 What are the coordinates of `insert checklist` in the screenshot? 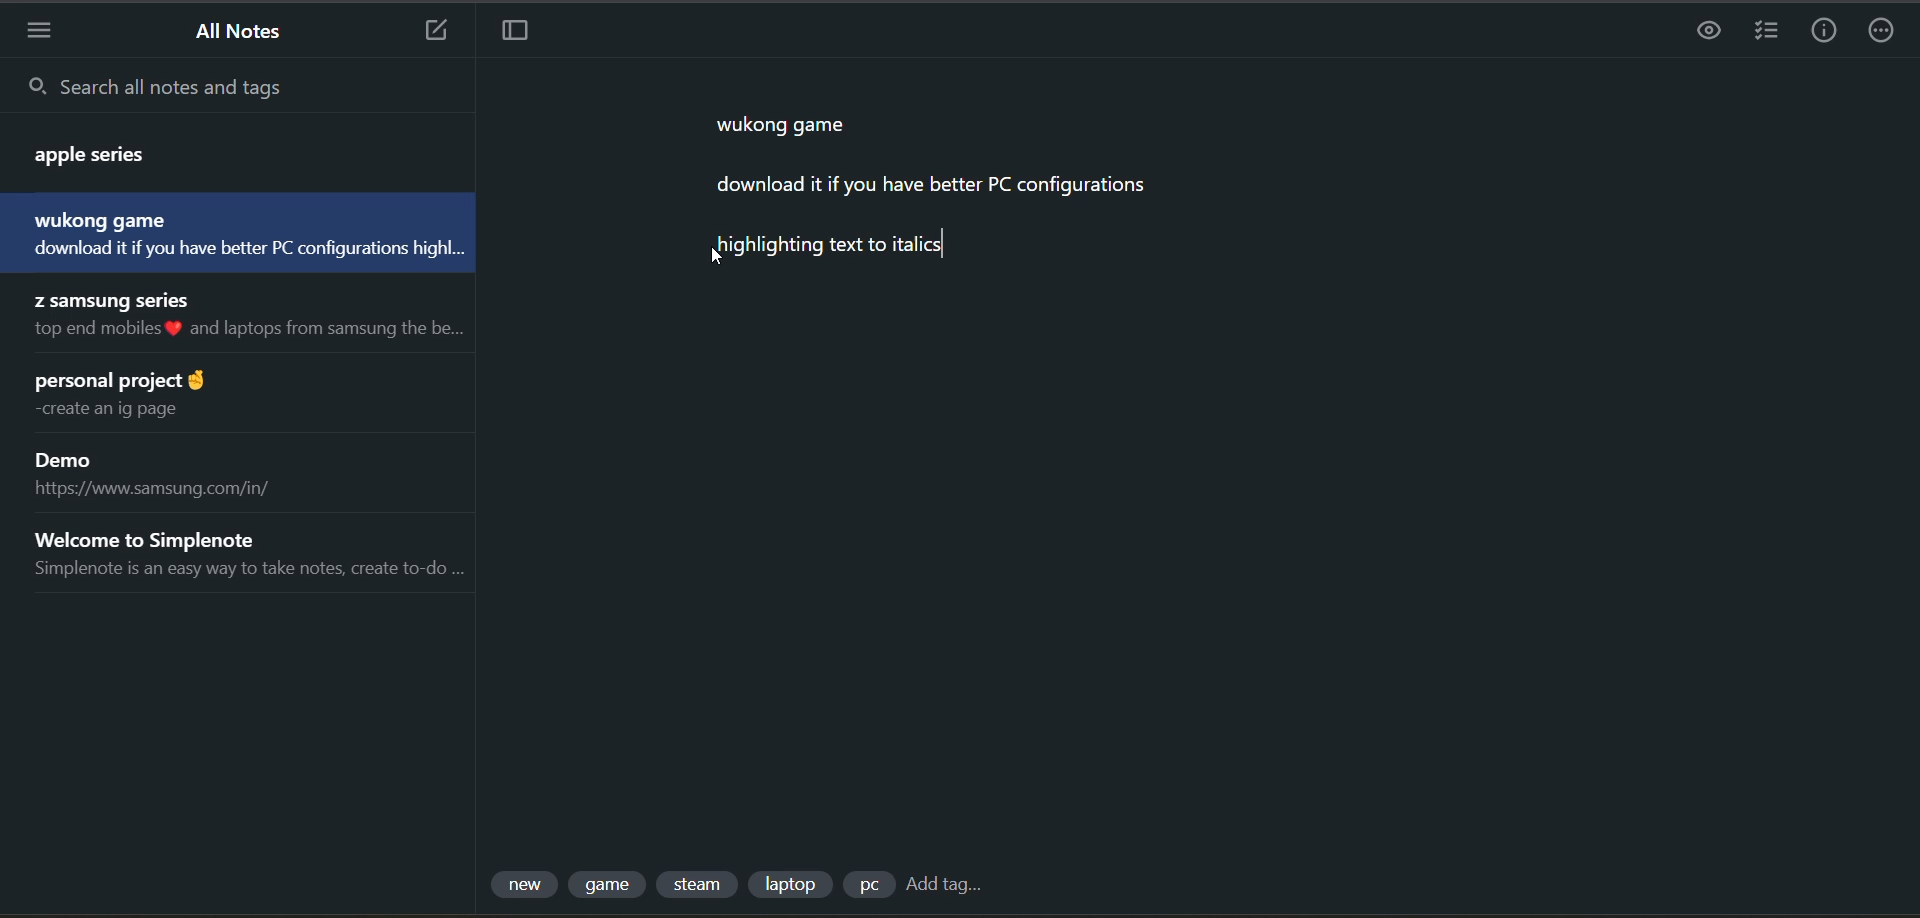 It's located at (1769, 32).